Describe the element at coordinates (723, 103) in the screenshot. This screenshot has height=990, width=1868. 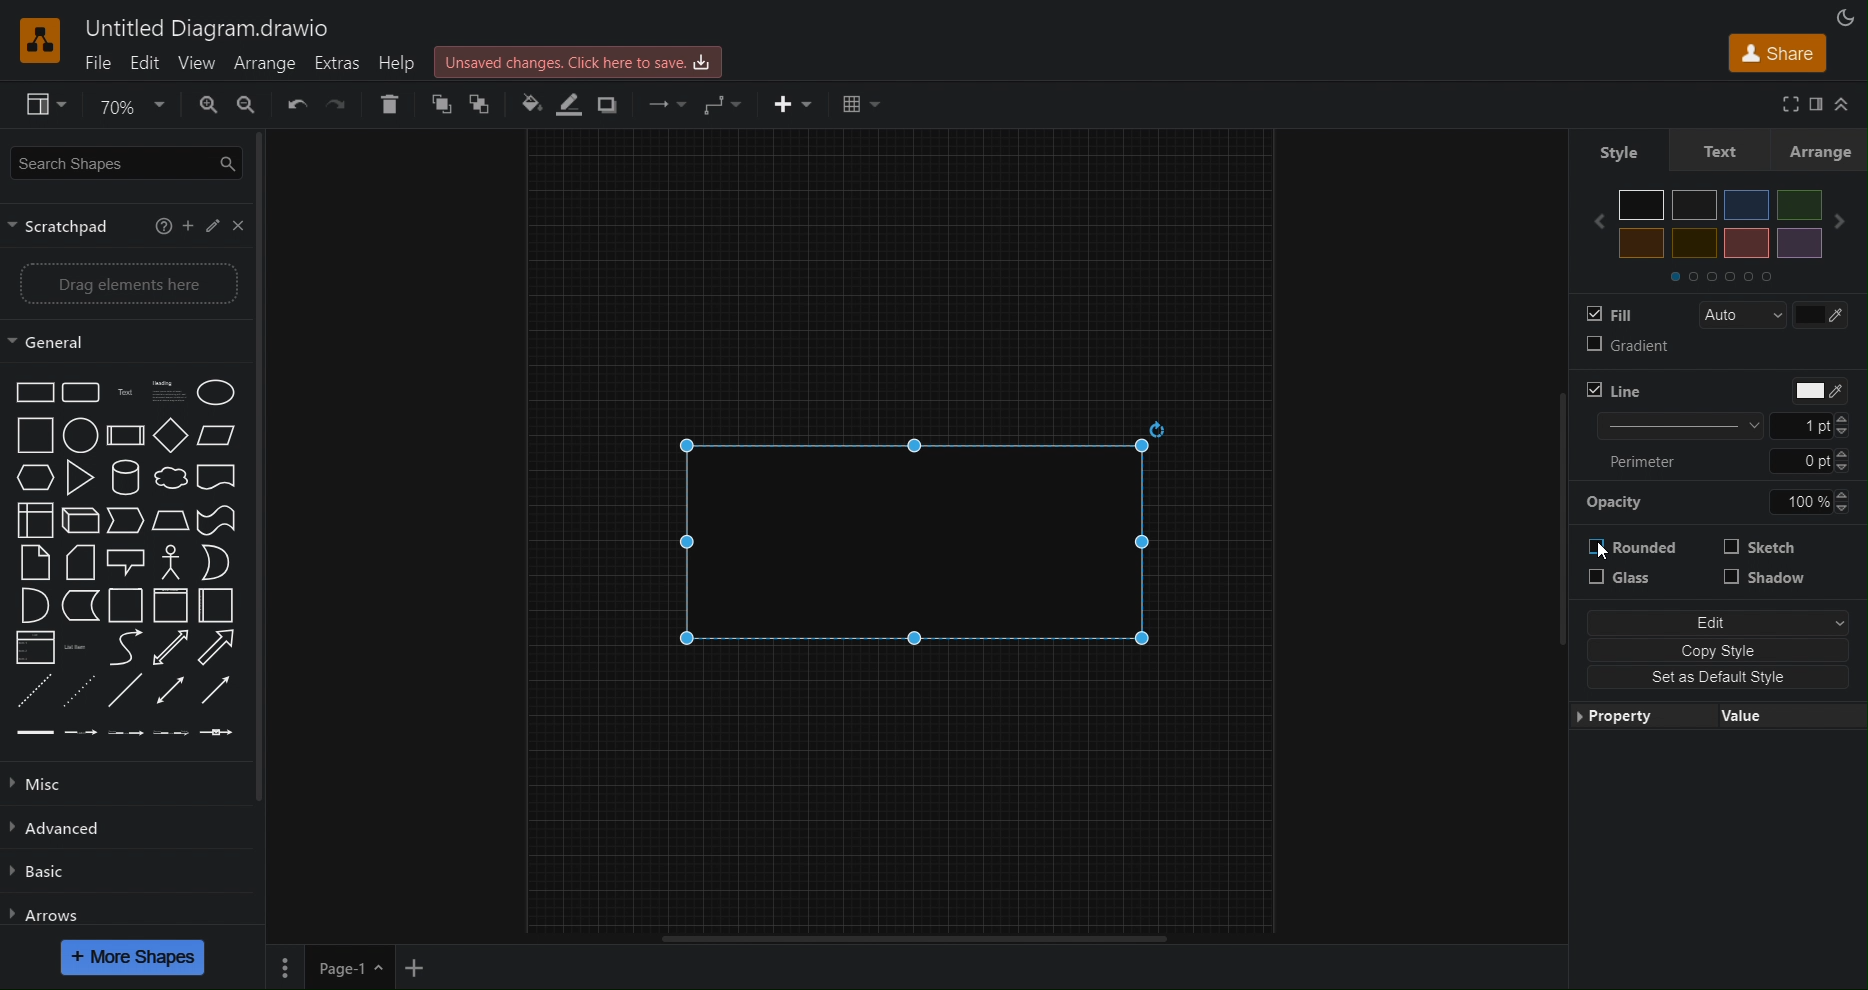
I see `Waypoints` at that location.